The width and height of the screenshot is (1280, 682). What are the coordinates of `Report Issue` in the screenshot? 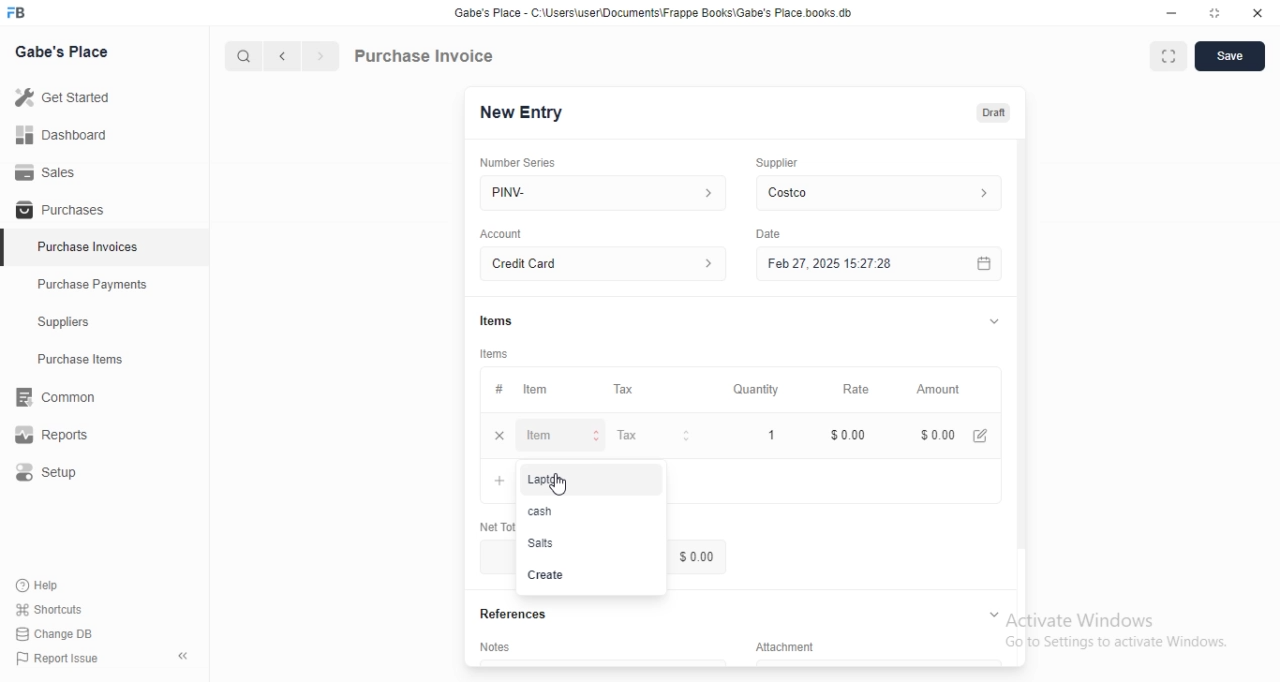 It's located at (58, 658).